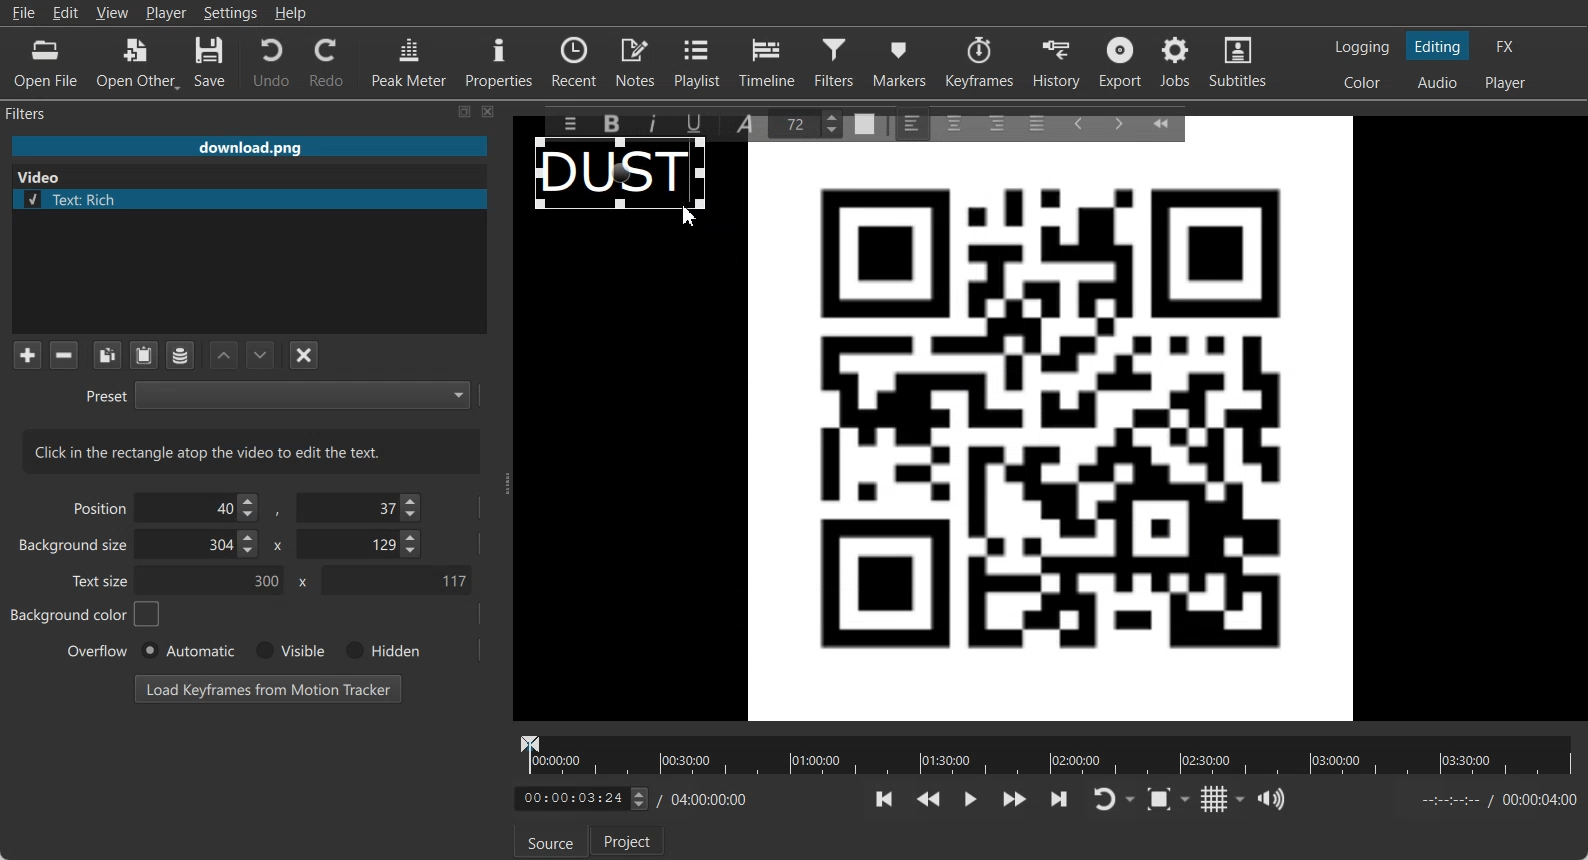 The height and width of the screenshot is (860, 1588). What do you see at coordinates (613, 169) in the screenshot?
I see `Text` at bounding box center [613, 169].